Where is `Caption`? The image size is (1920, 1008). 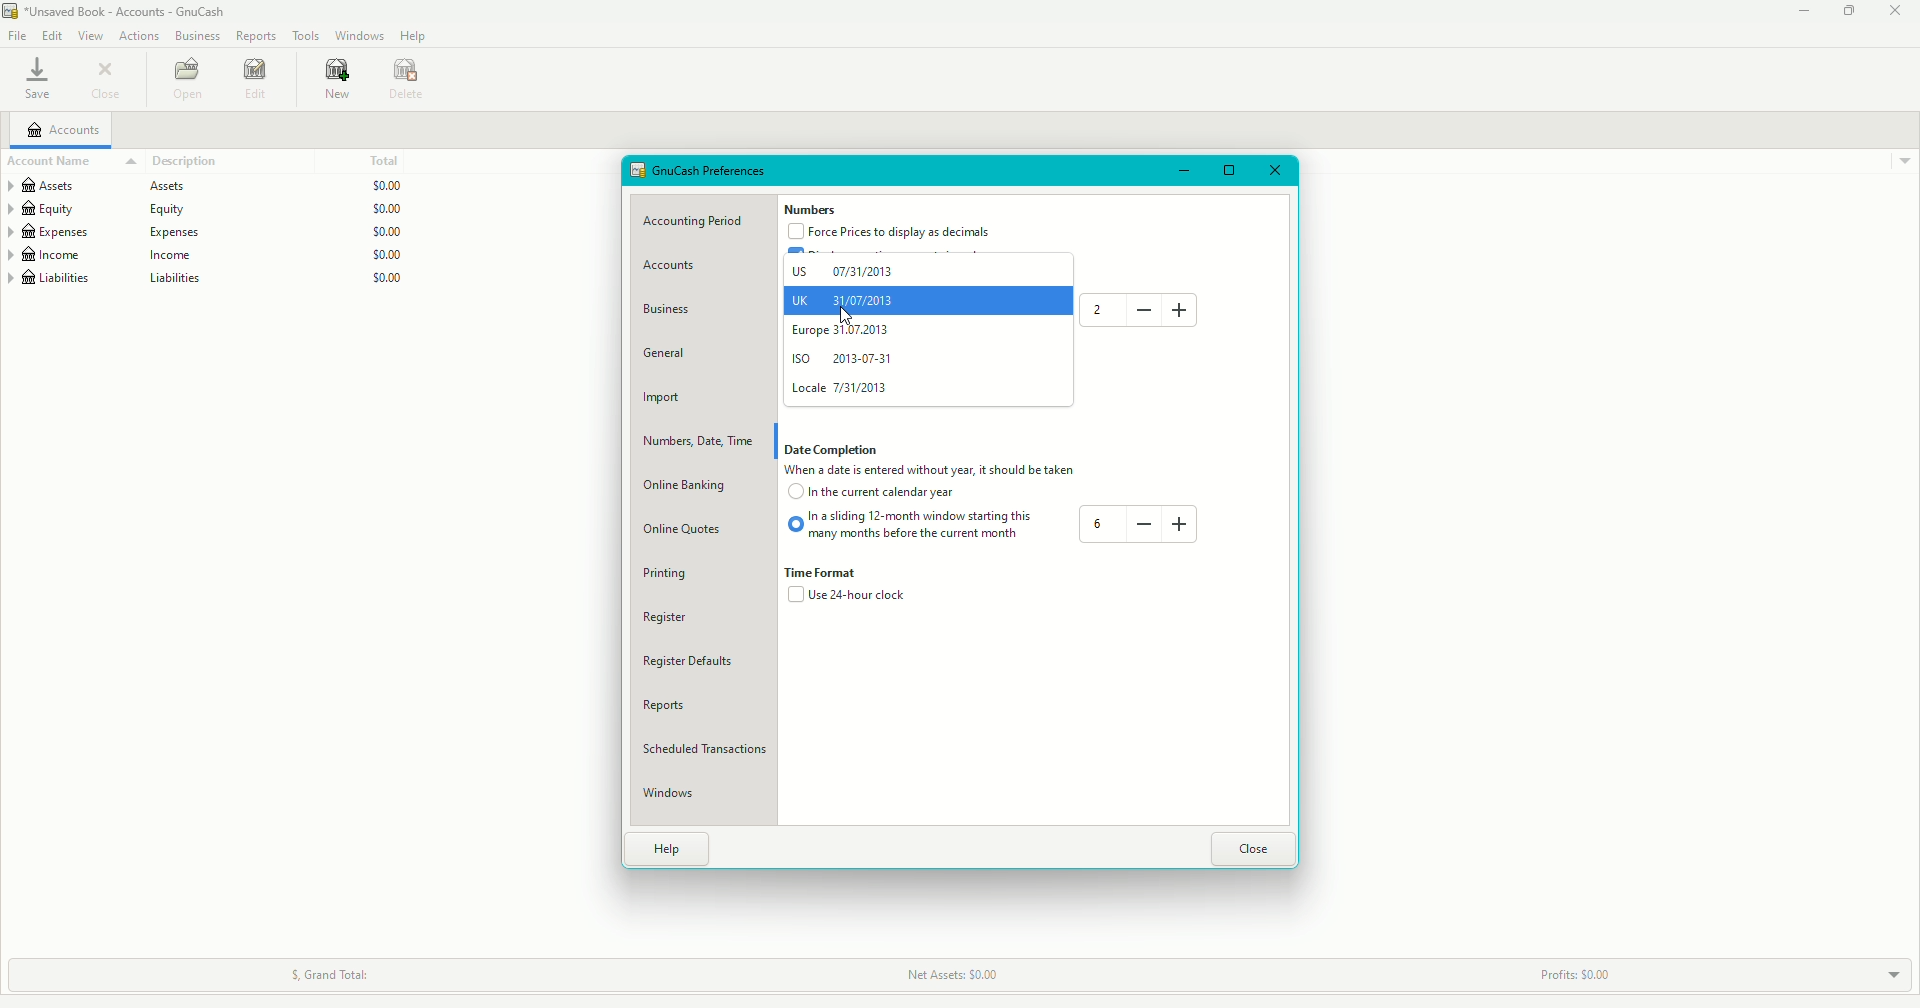
Caption is located at coordinates (944, 471).